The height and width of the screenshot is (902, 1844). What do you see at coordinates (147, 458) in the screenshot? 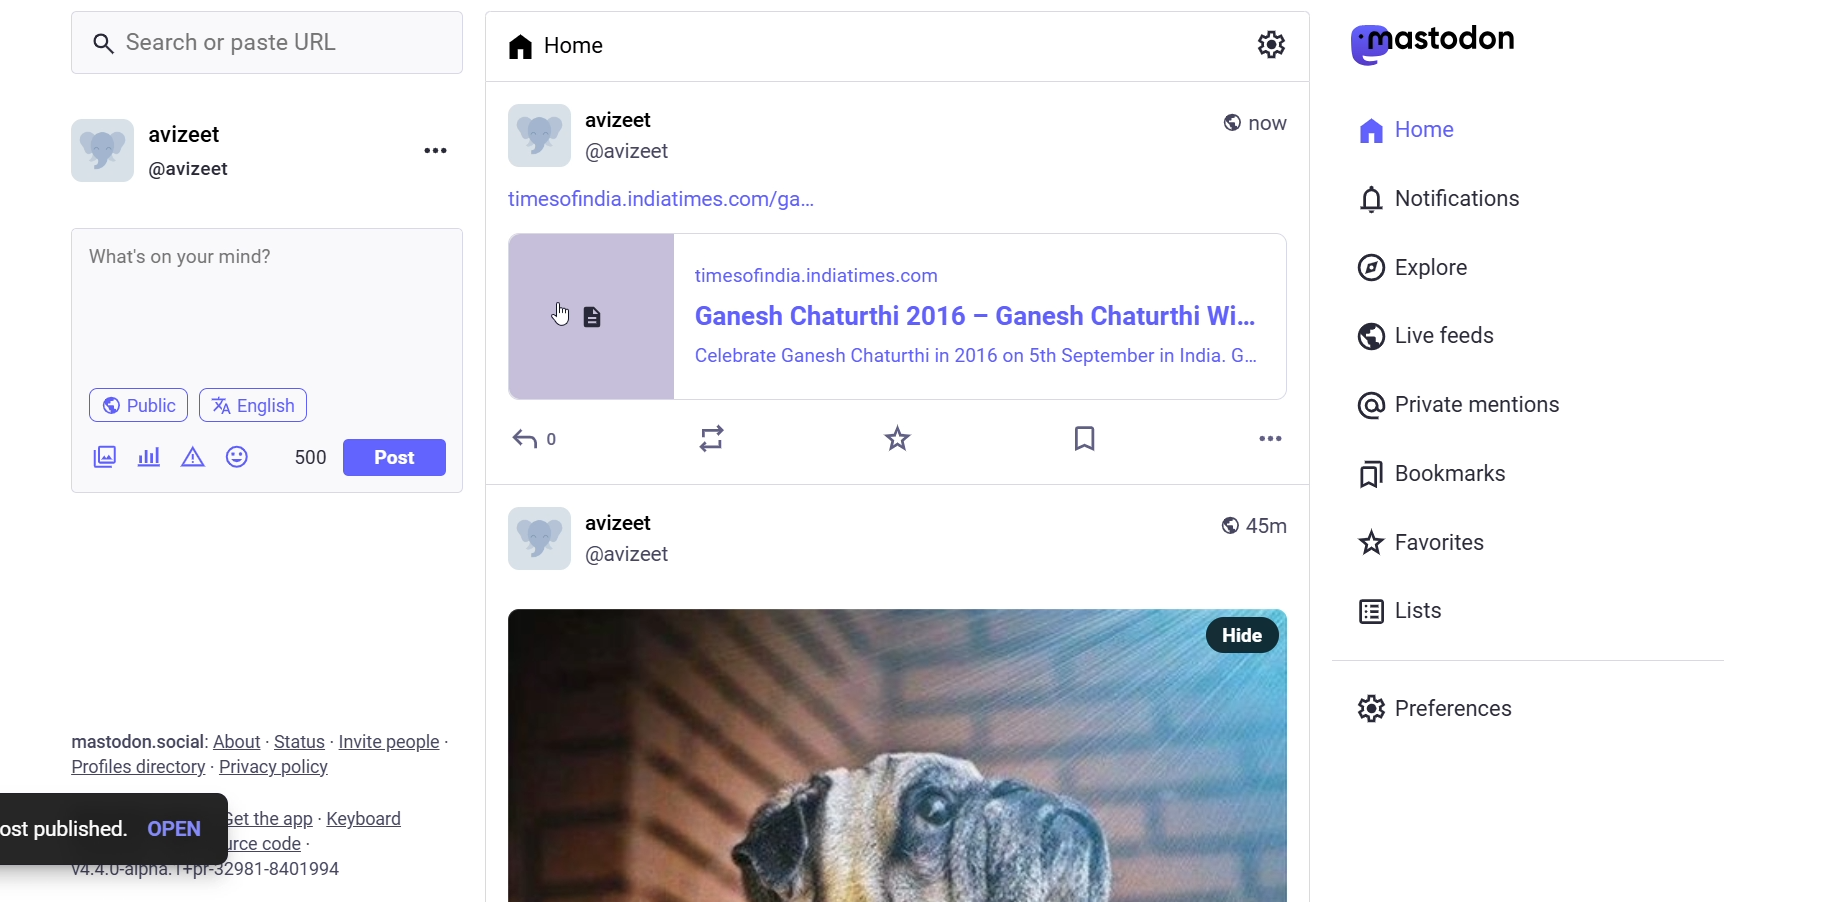
I see `poll` at bounding box center [147, 458].